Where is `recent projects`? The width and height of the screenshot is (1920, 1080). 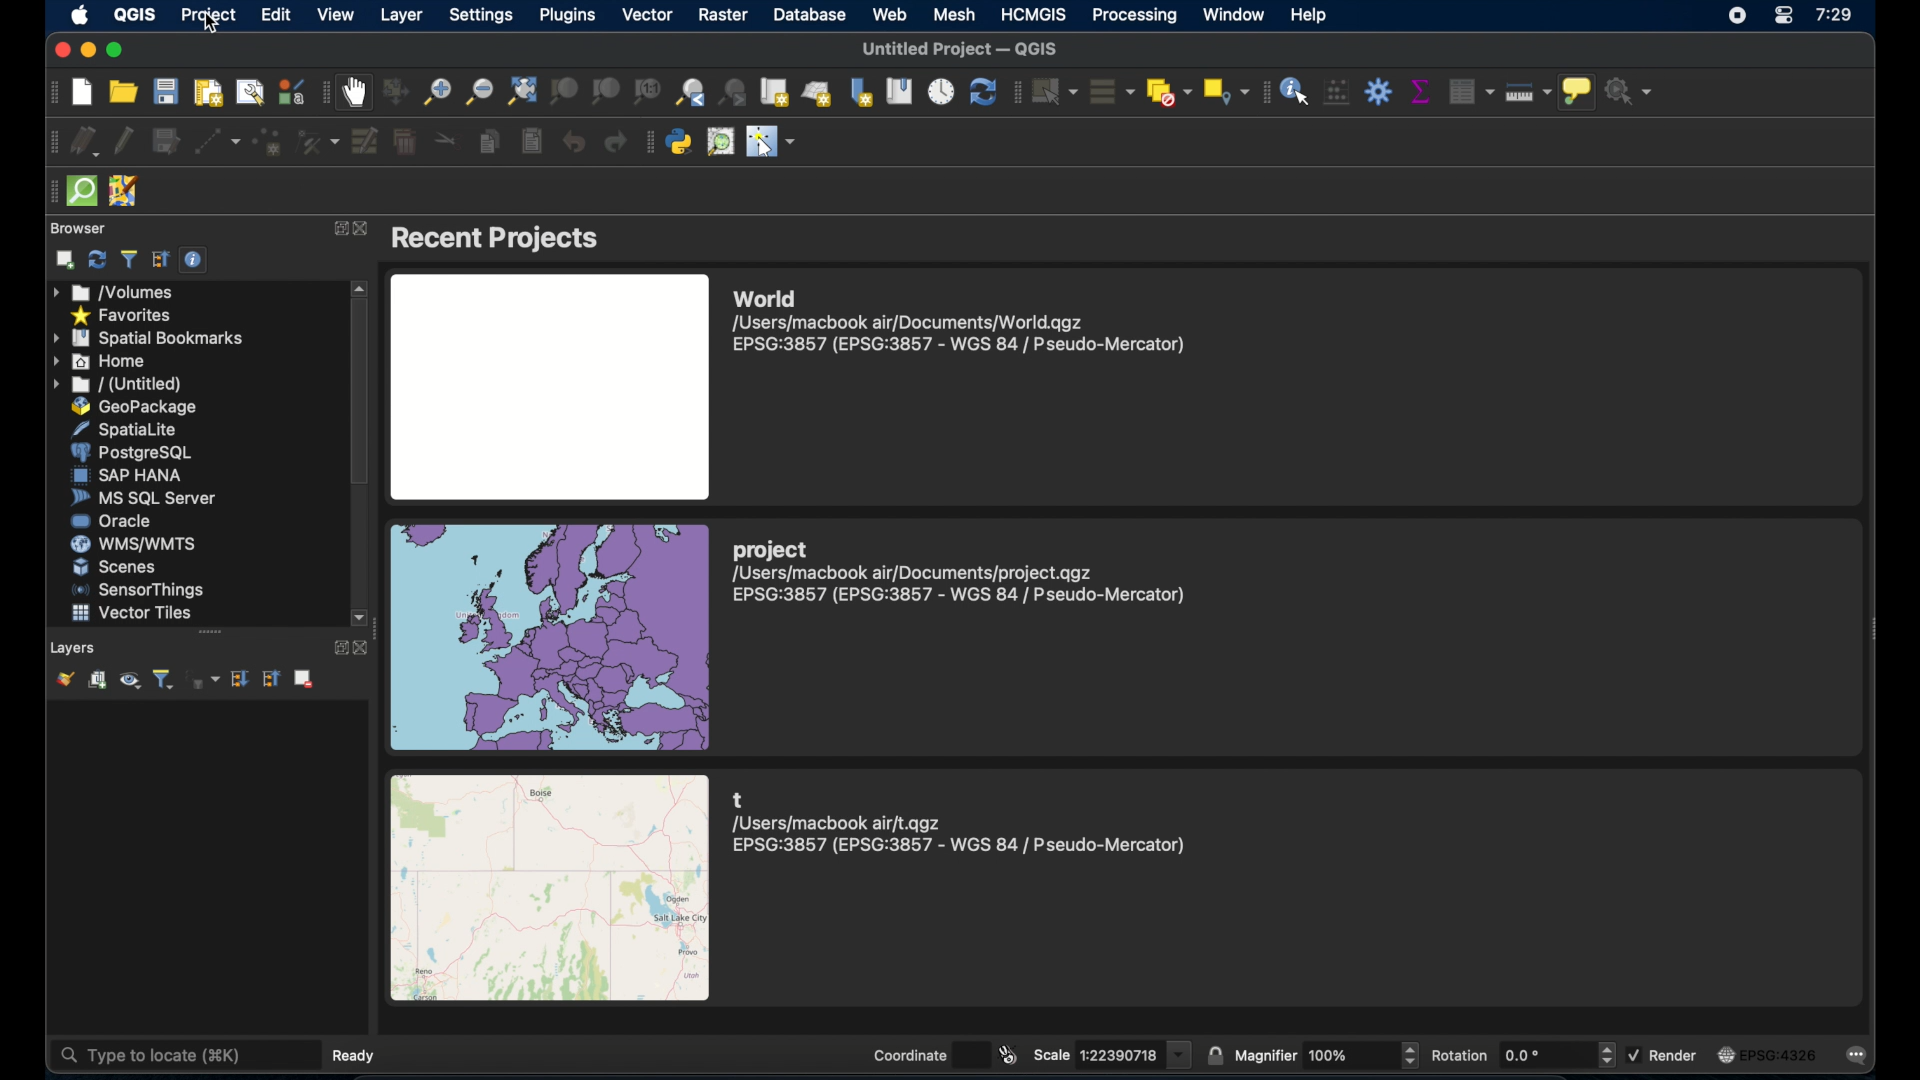 recent projects is located at coordinates (501, 237).